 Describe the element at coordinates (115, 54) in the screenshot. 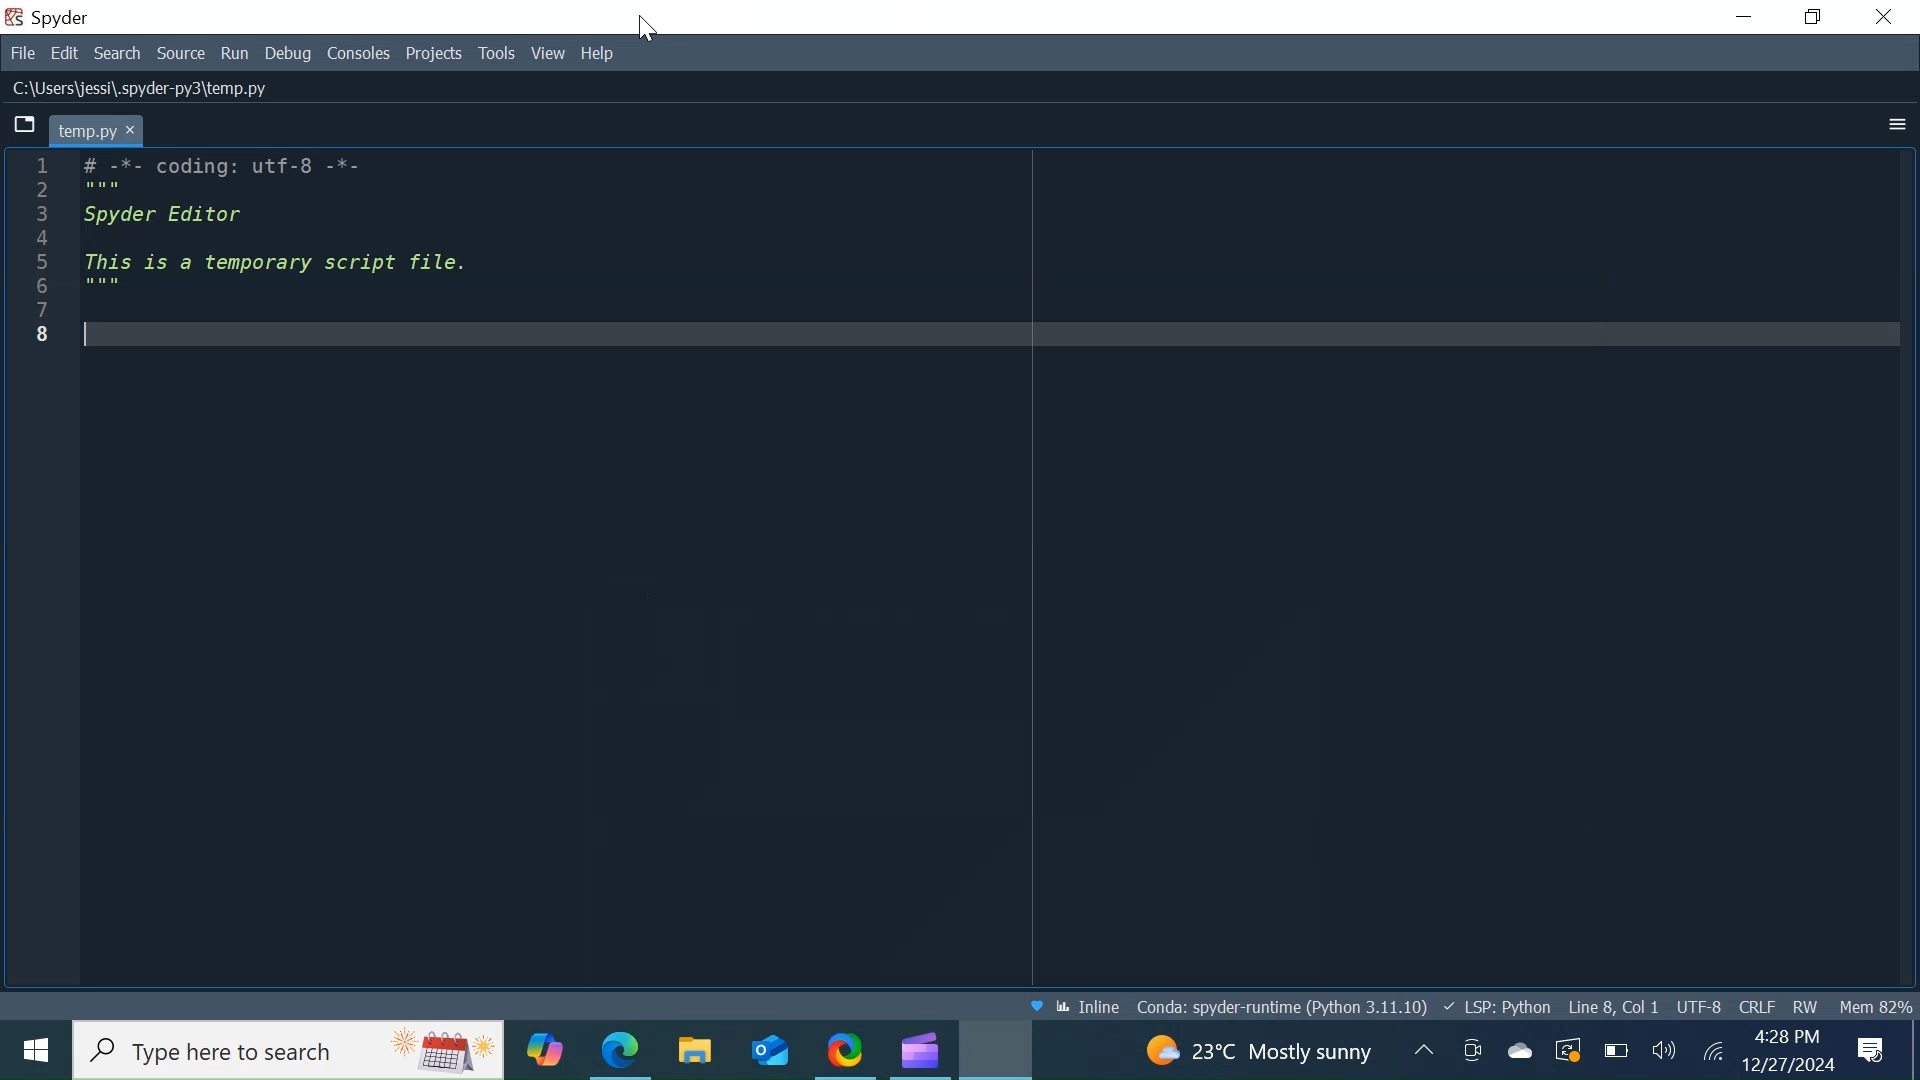

I see `Search` at that location.